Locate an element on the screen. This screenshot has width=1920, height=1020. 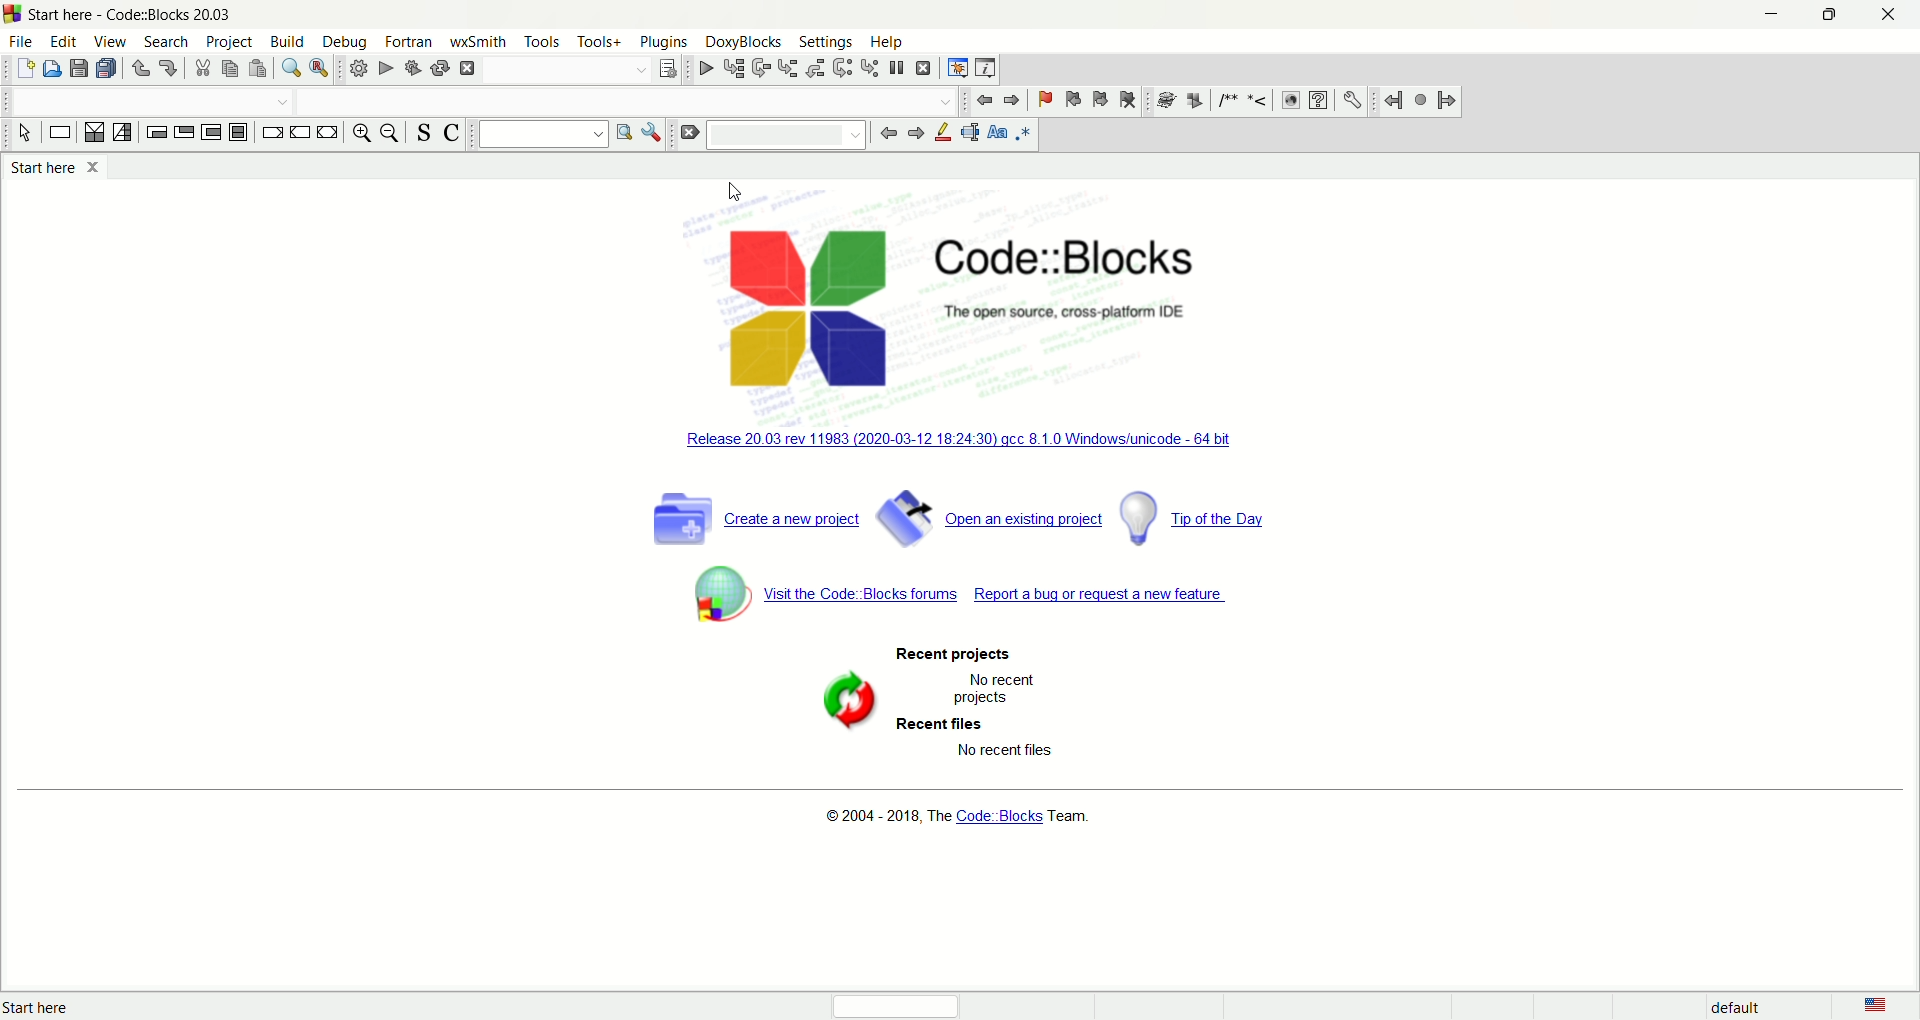
start here is located at coordinates (52, 171).